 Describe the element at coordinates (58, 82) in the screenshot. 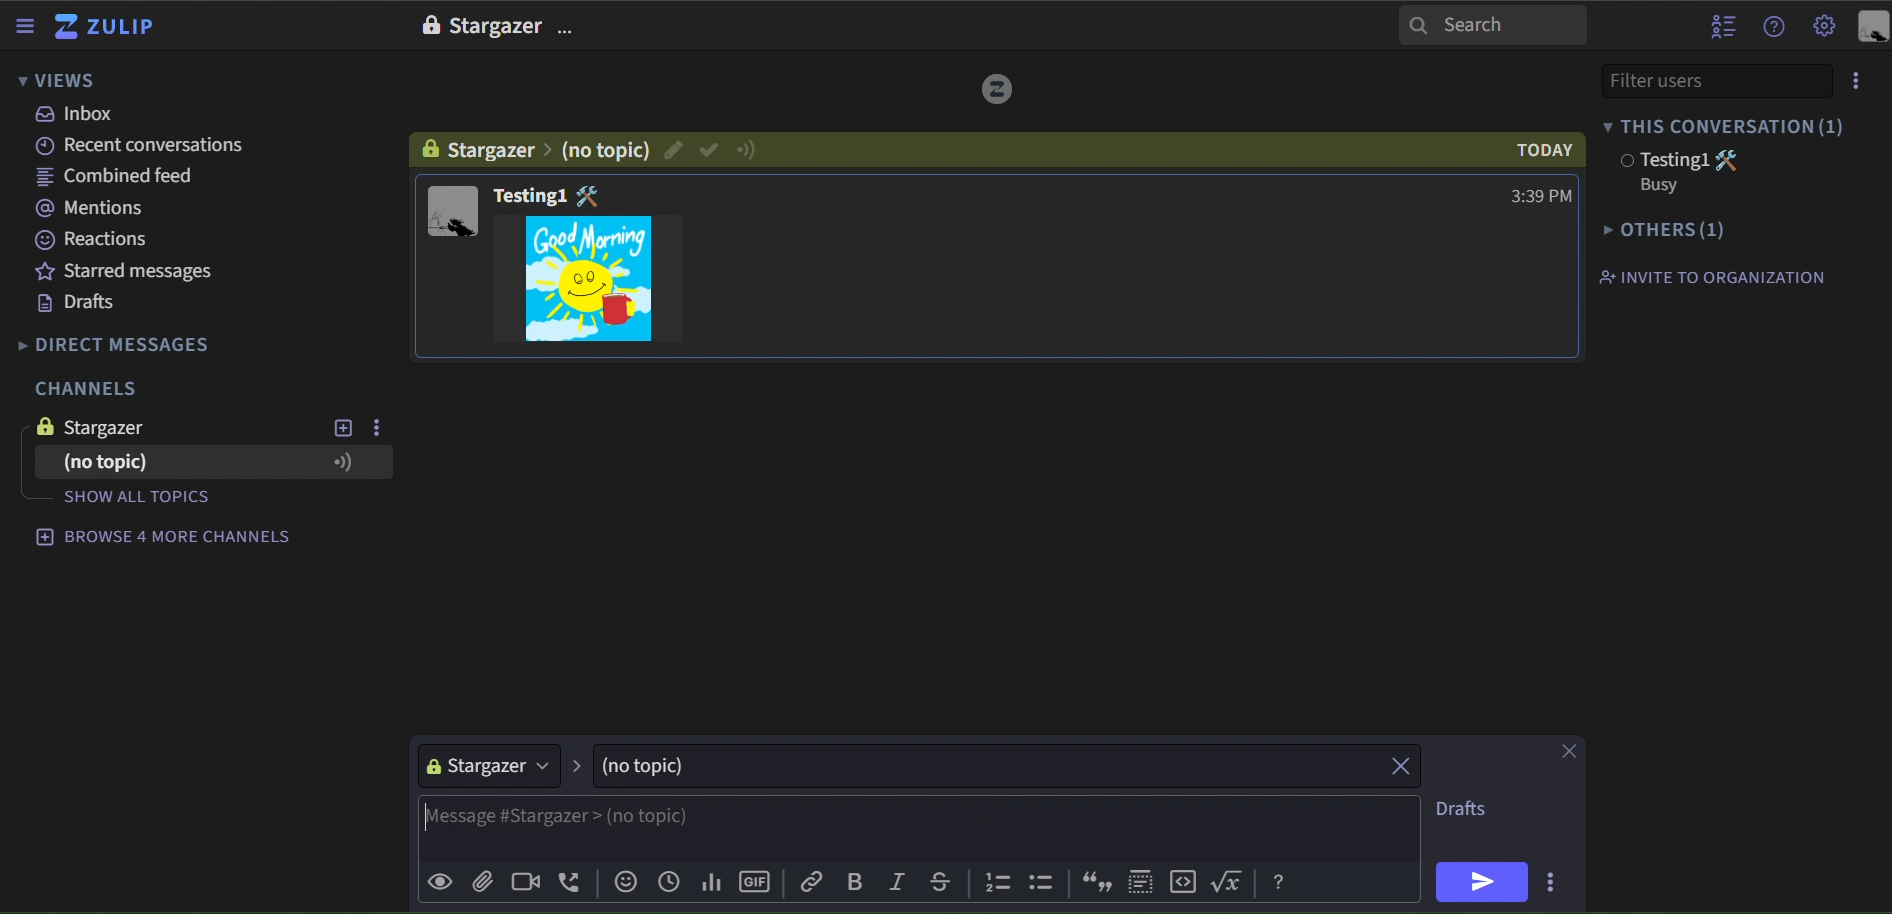

I see `views` at that location.